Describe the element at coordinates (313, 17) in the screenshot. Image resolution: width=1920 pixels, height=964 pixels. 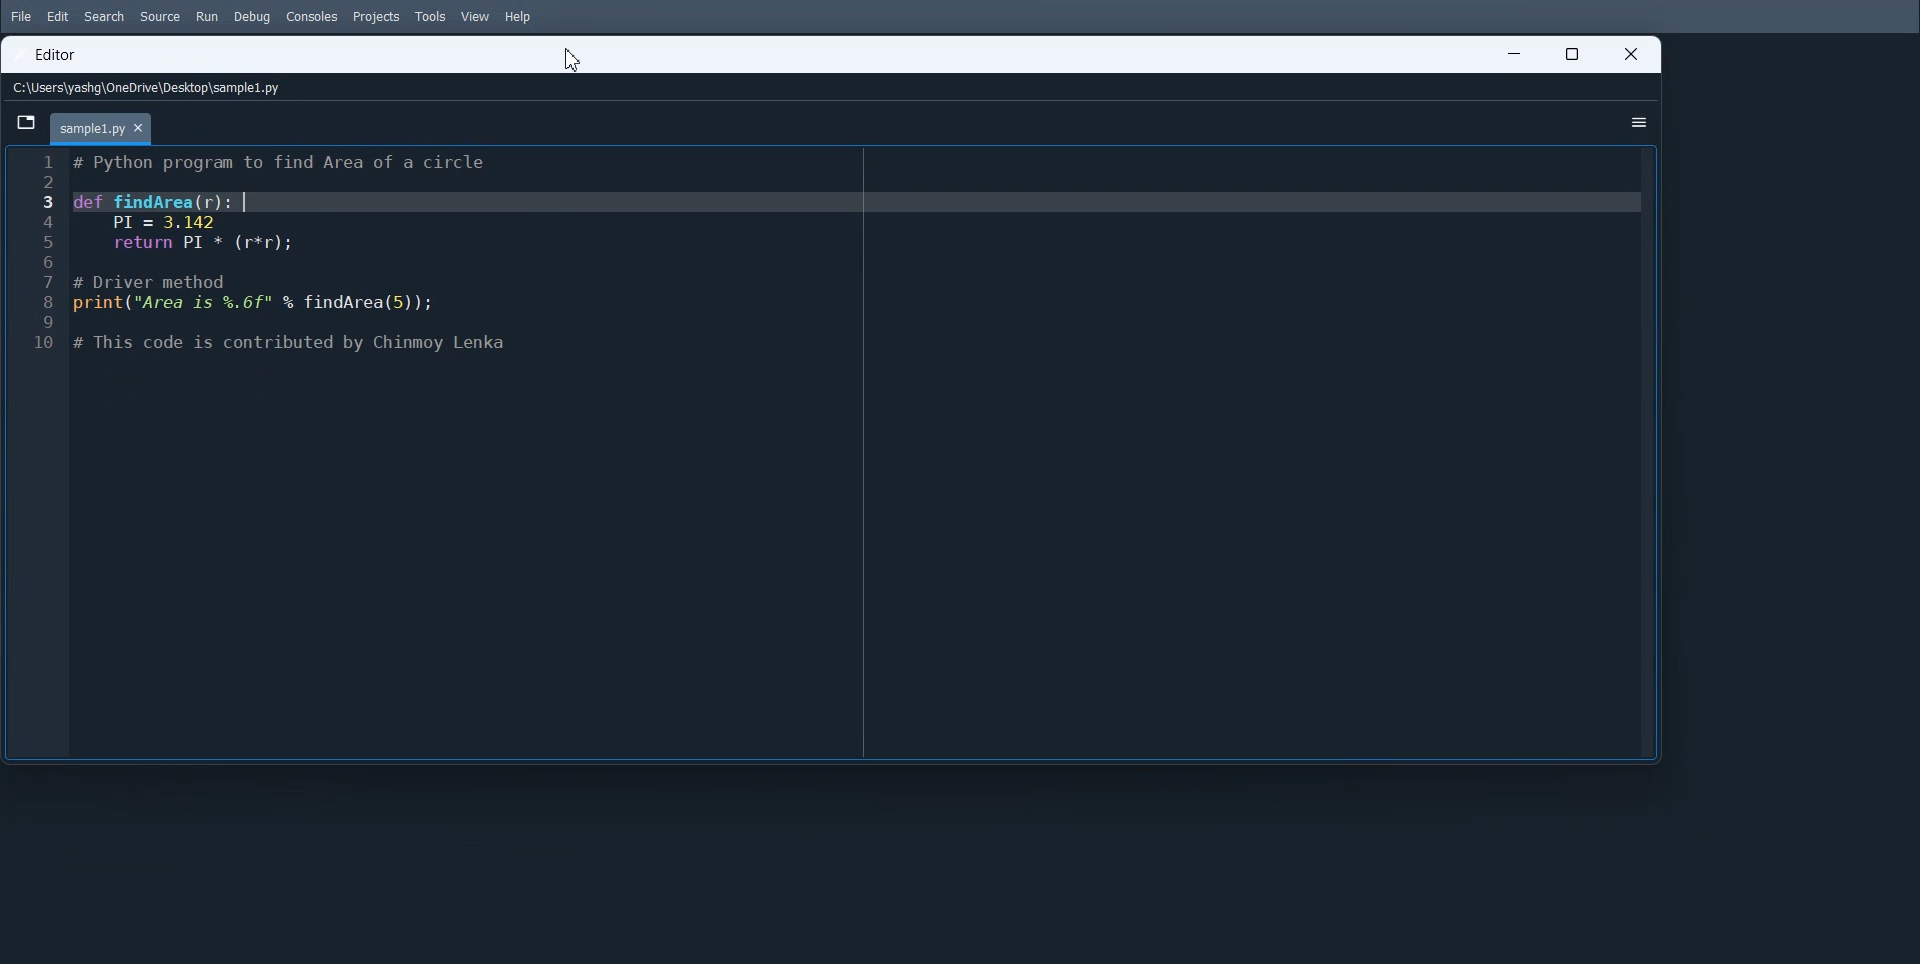
I see `Consoles` at that location.